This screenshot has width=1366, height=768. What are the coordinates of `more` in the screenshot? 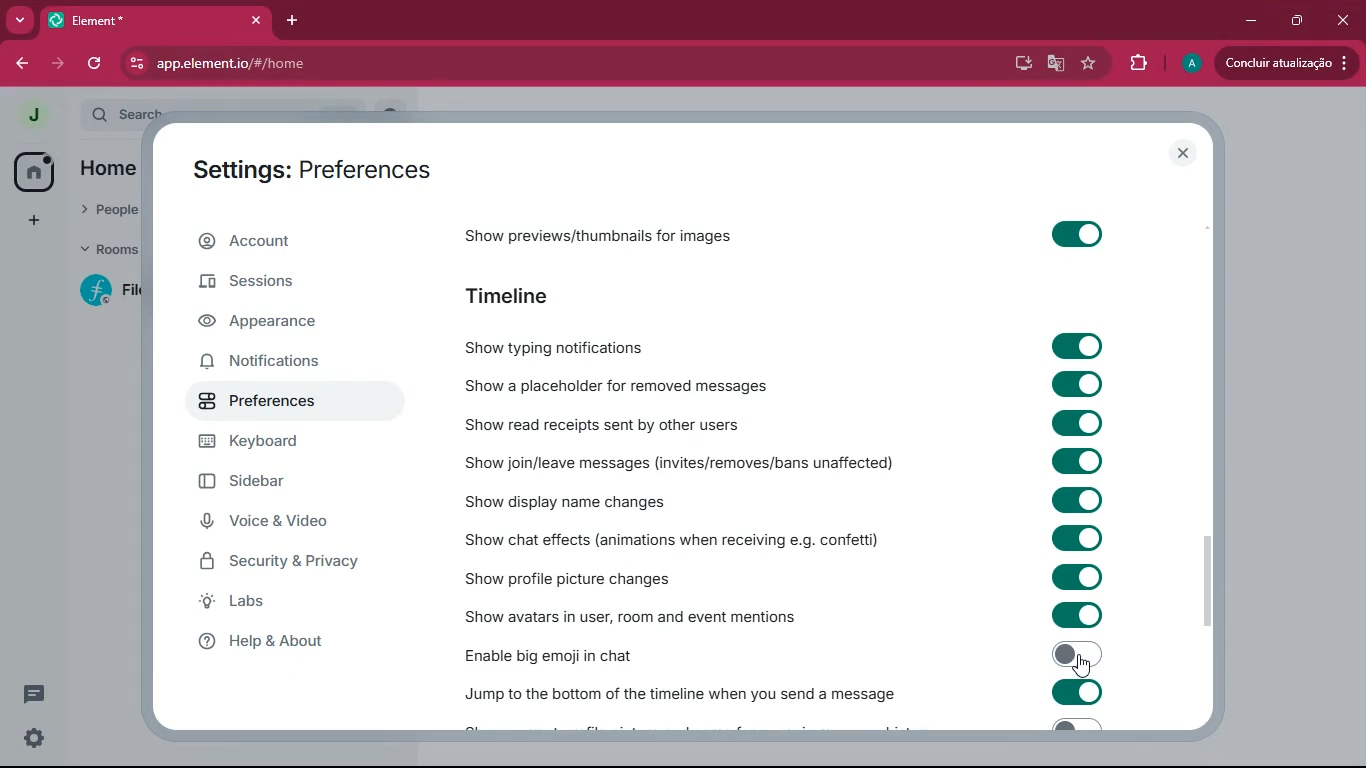 It's located at (18, 20).